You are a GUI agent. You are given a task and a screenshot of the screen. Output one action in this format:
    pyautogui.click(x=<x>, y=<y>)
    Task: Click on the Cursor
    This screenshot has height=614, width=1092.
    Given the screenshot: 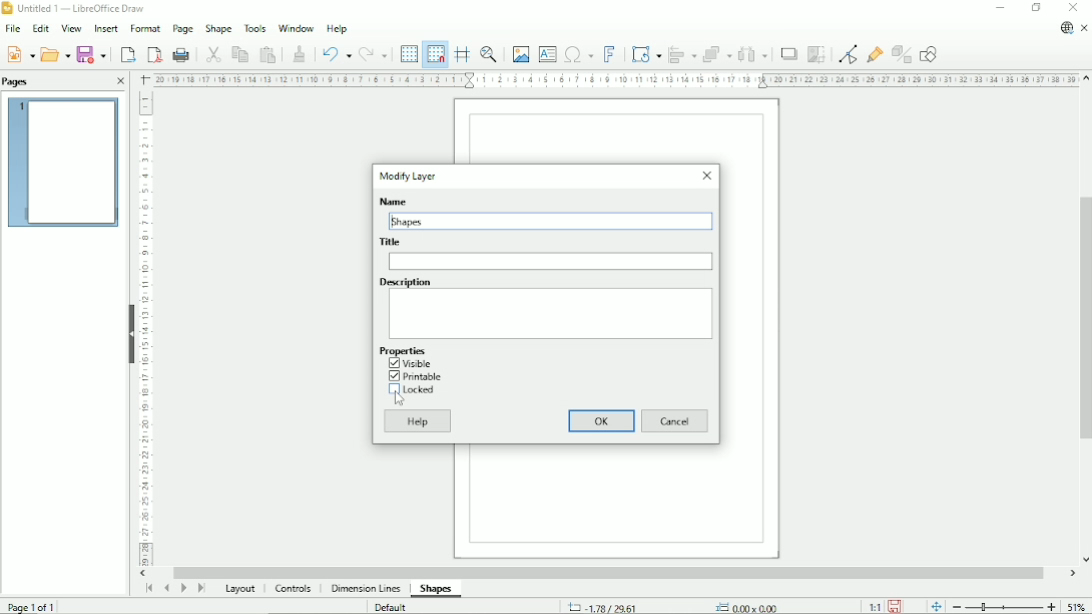 What is the action you would take?
    pyautogui.click(x=399, y=399)
    